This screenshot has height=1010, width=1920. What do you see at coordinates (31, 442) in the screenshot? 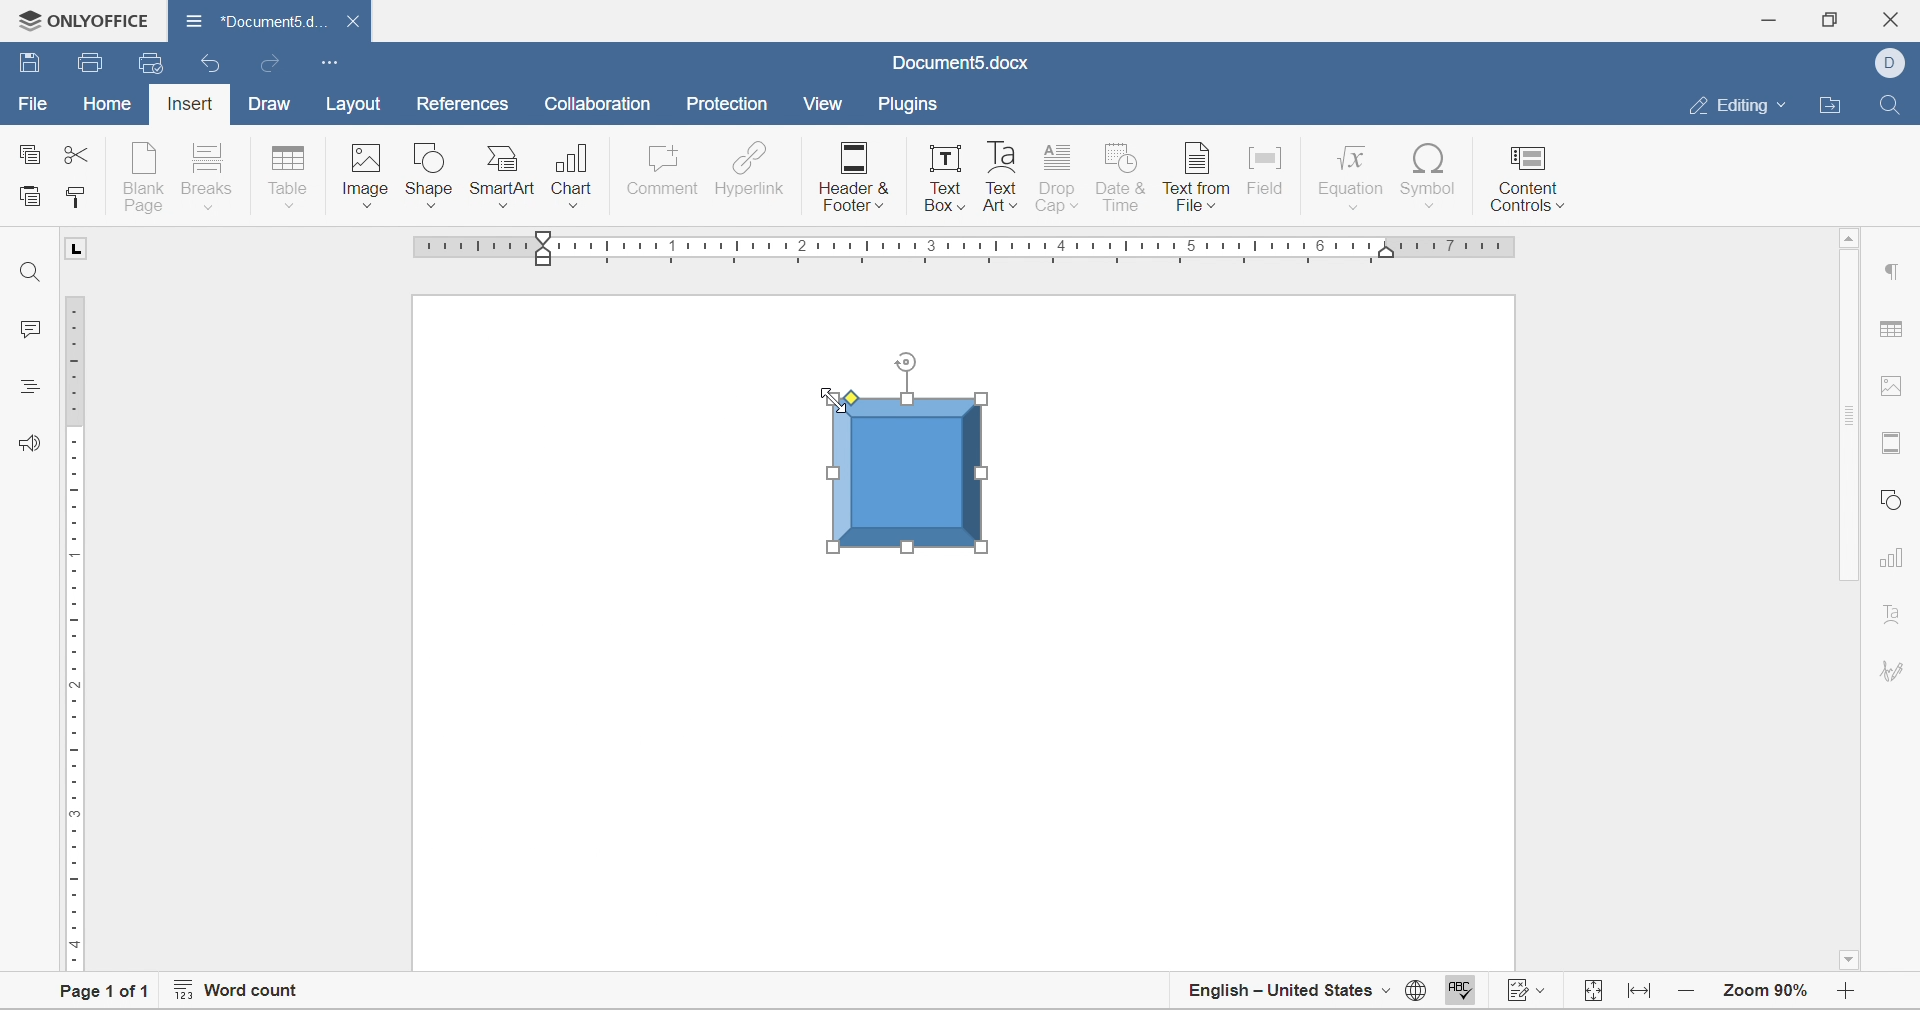
I see `feedback and support` at bounding box center [31, 442].